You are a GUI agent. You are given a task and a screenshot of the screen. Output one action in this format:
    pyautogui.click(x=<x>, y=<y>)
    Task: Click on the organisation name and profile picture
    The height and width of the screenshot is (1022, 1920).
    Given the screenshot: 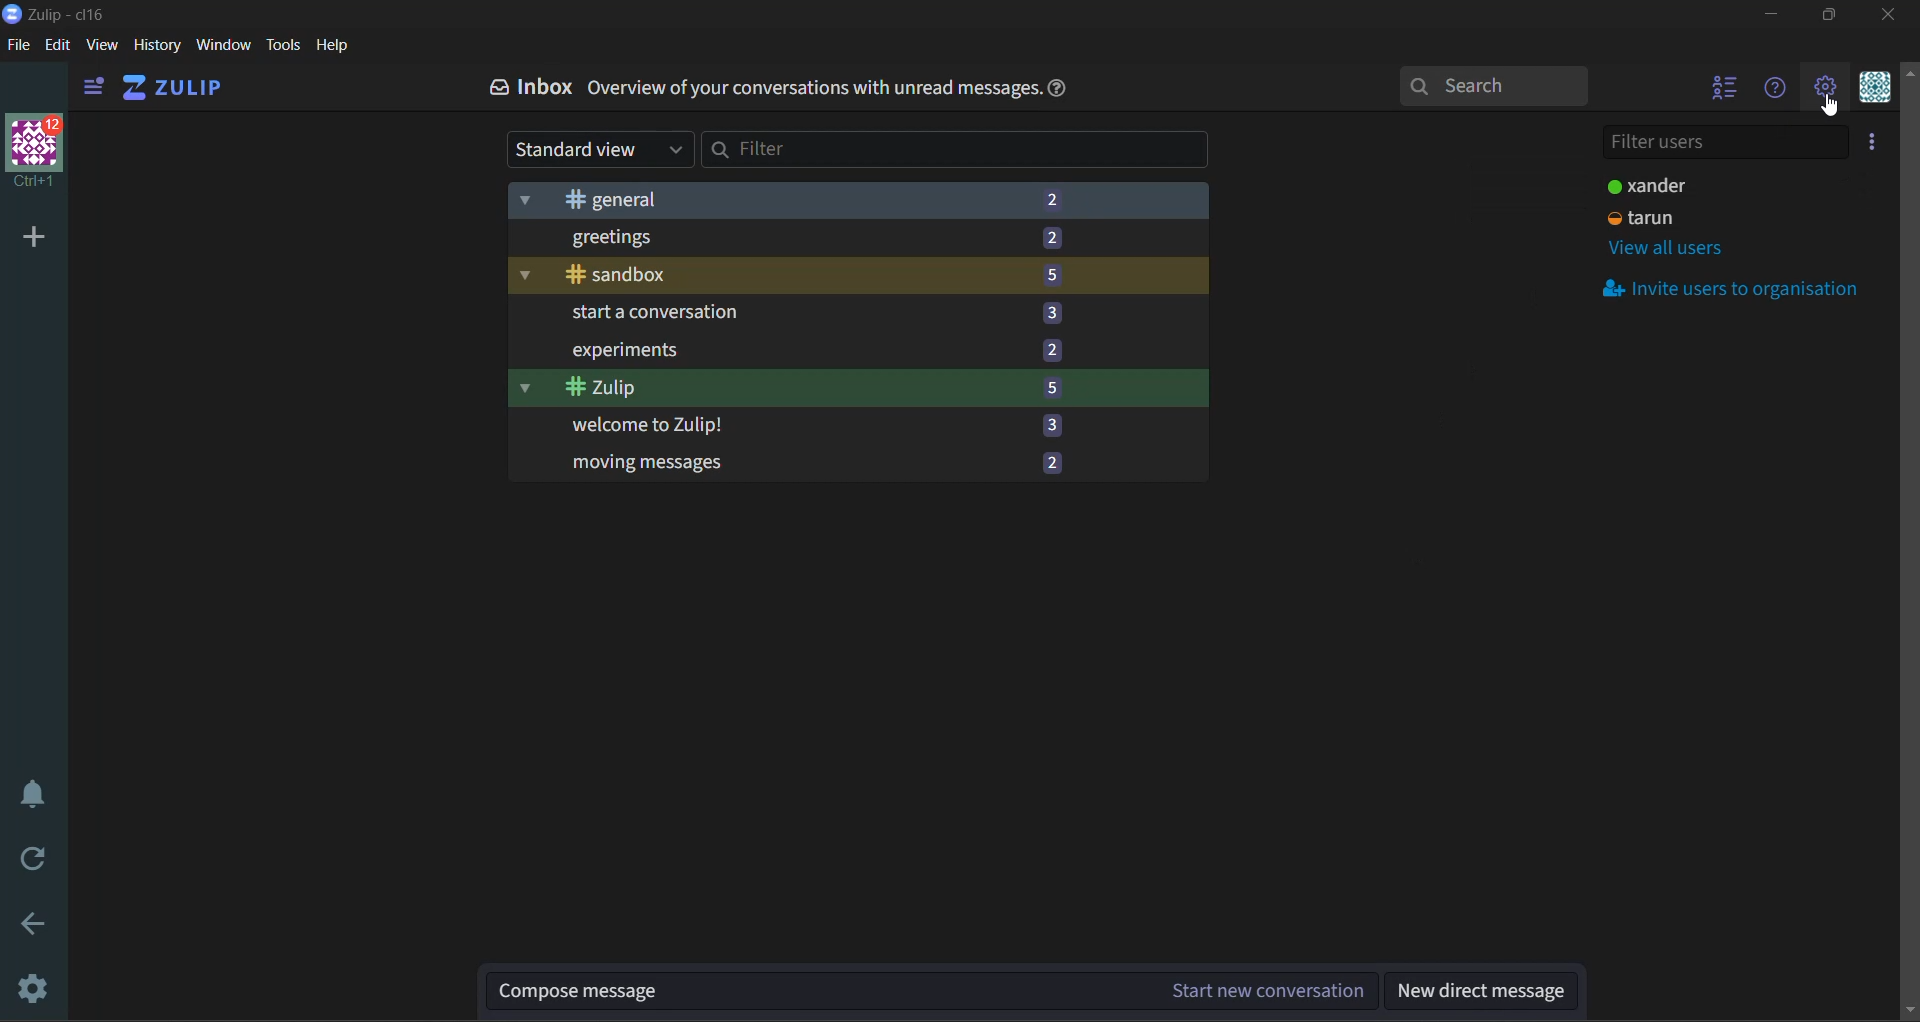 What is the action you would take?
    pyautogui.click(x=36, y=148)
    